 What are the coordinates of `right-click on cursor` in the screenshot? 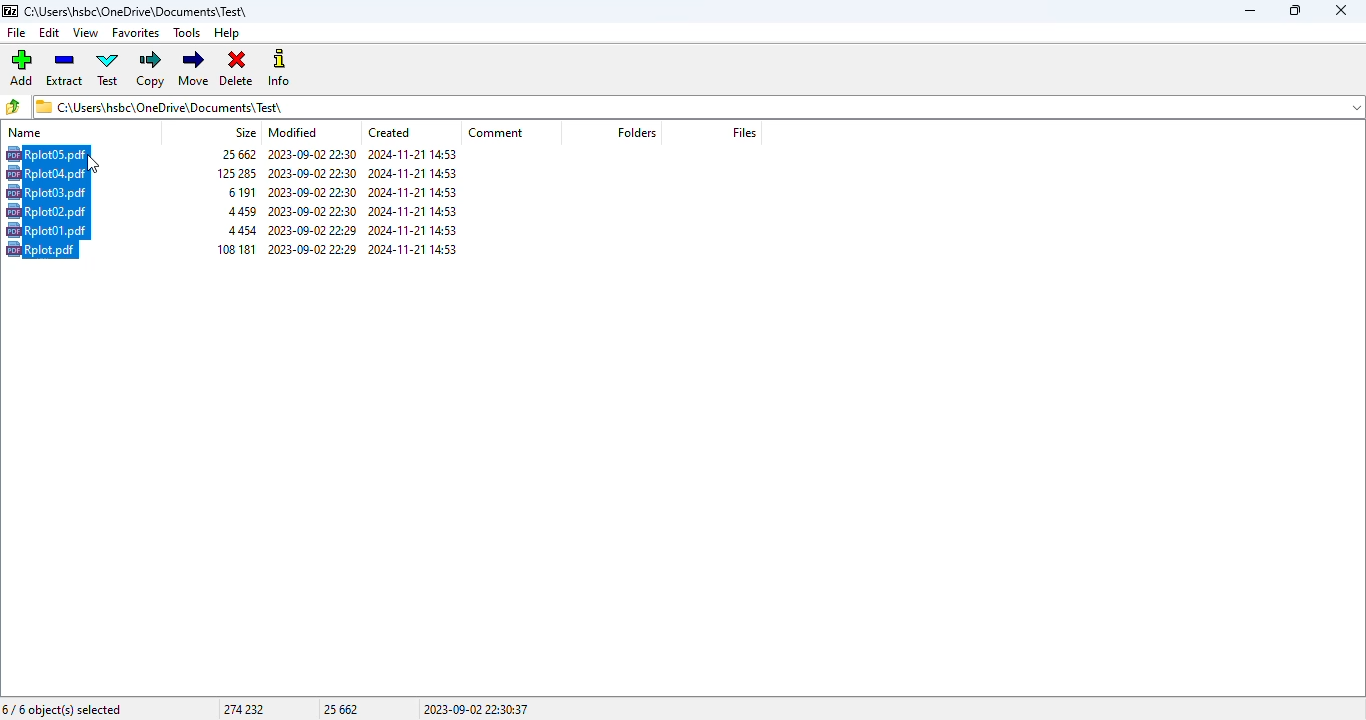 It's located at (92, 165).